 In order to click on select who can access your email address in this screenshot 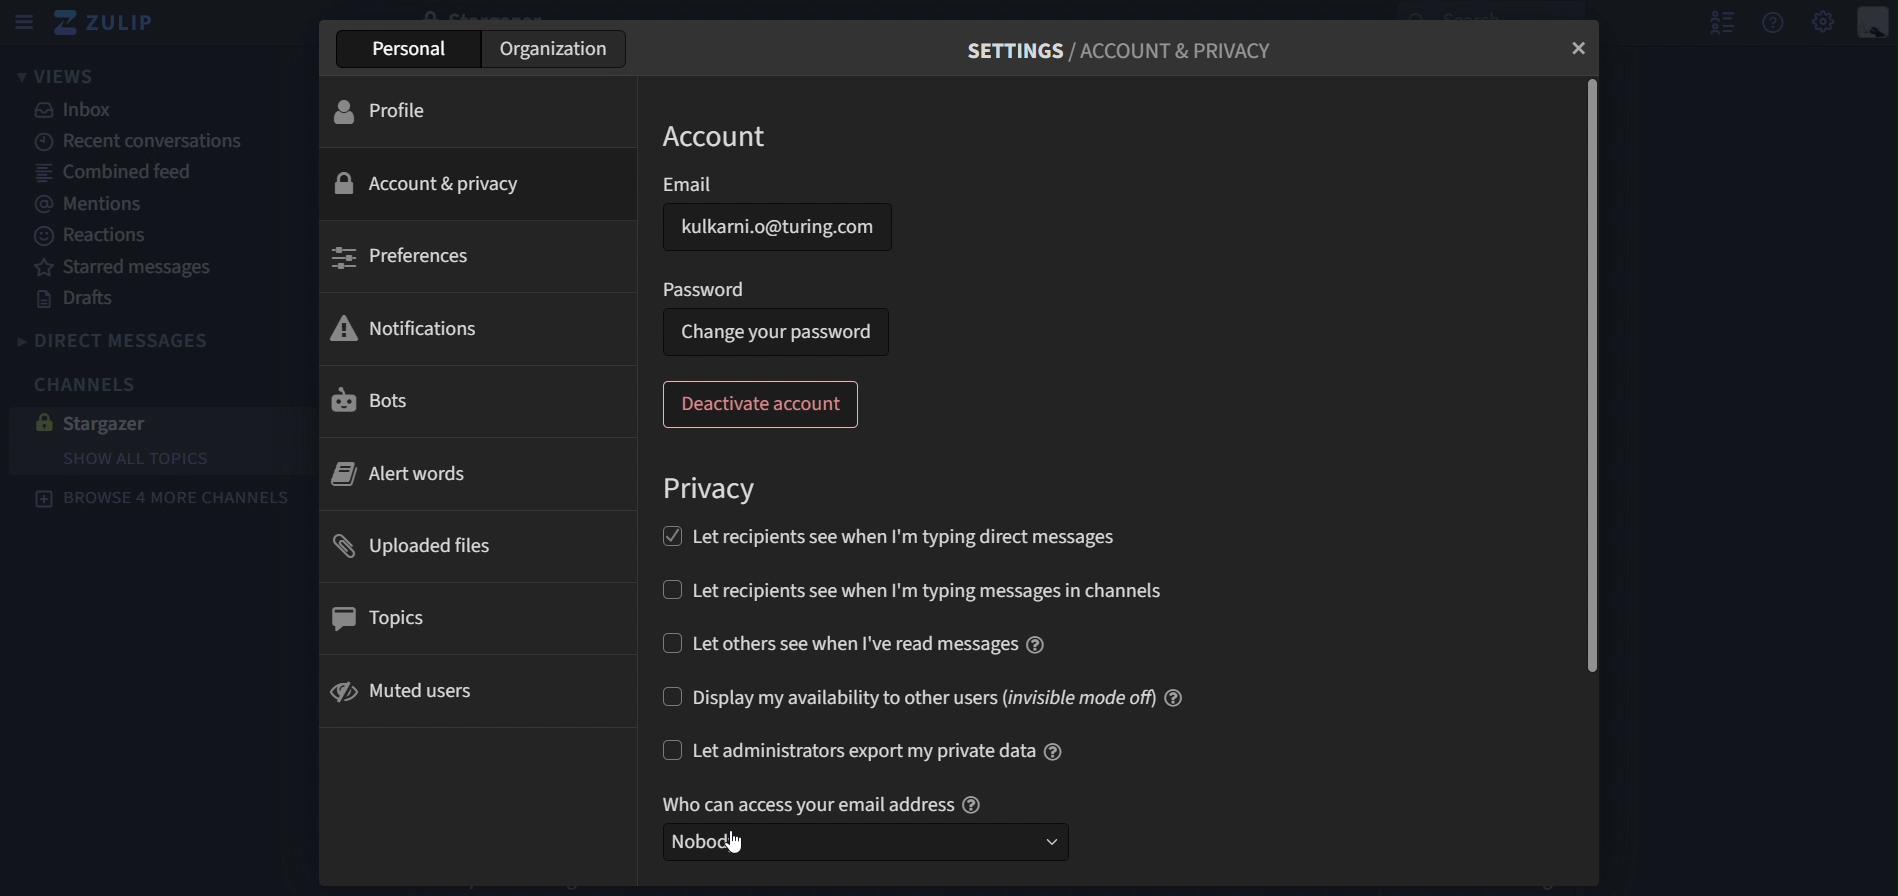, I will do `click(870, 845)`.